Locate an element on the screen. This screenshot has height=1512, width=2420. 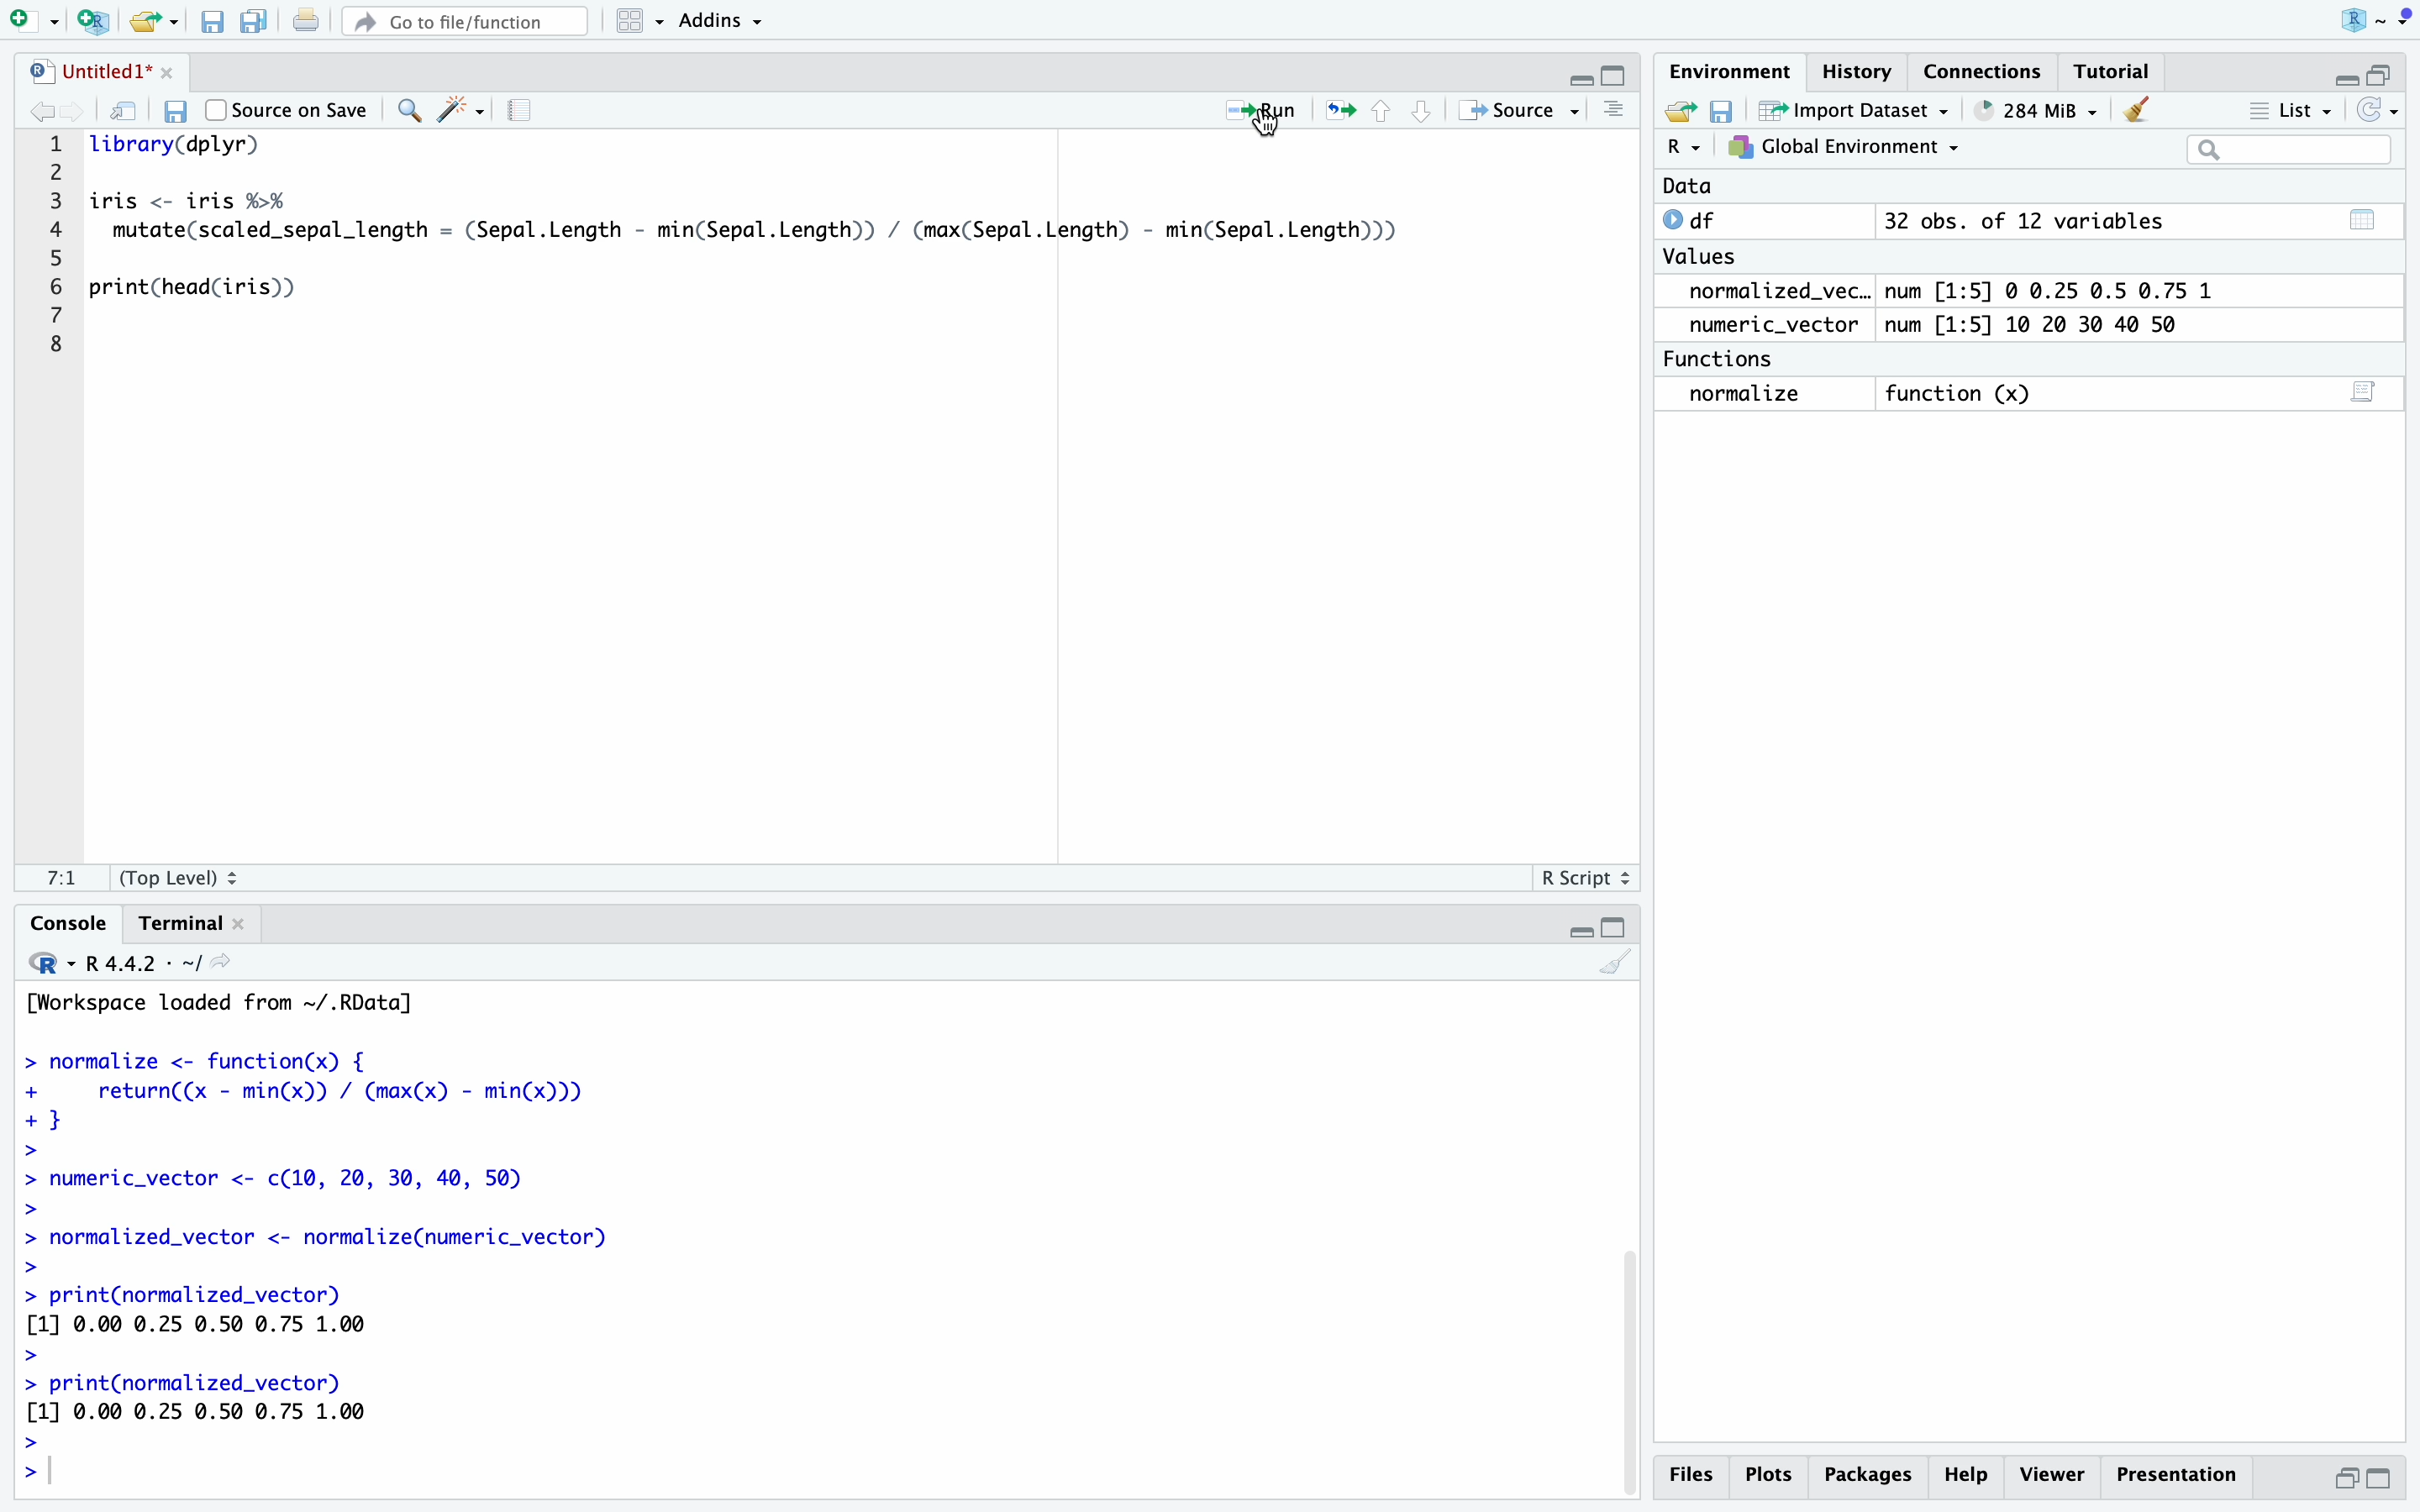
Environment is located at coordinates (1729, 72).